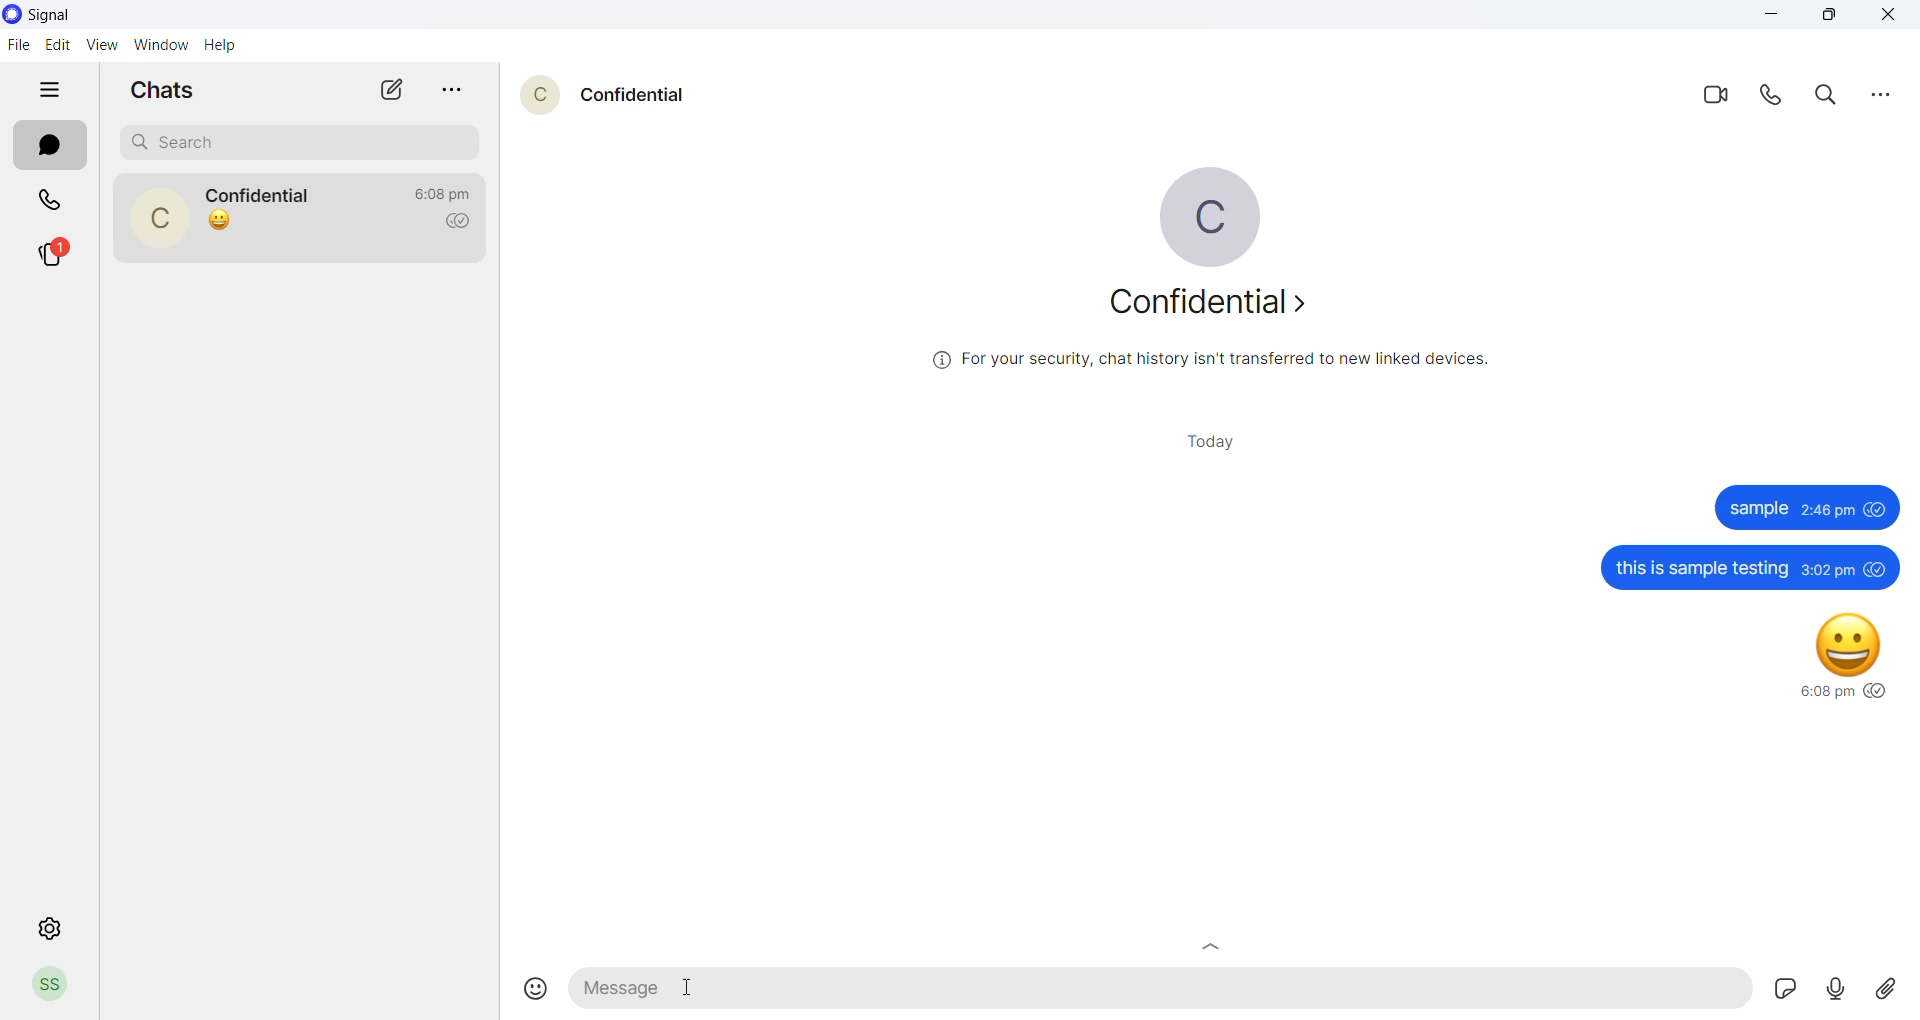 The width and height of the screenshot is (1920, 1020). I want to click on contact name, so click(643, 95).